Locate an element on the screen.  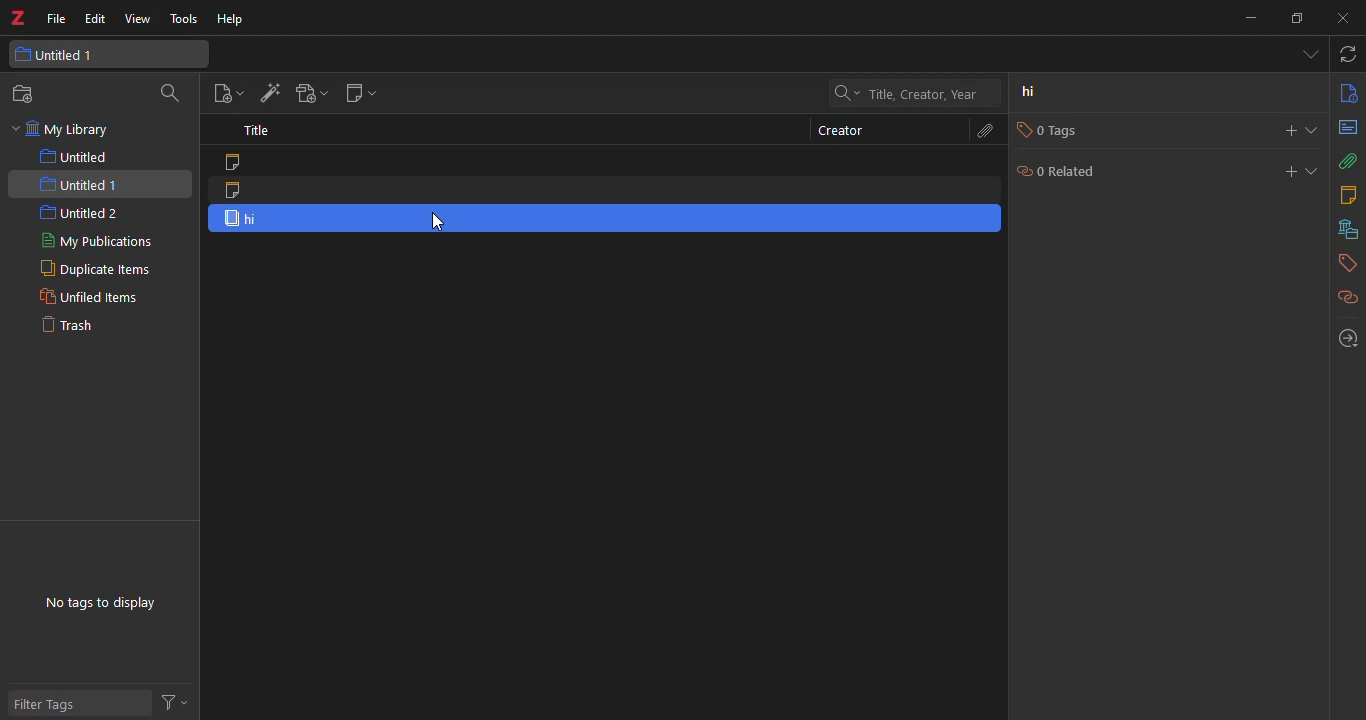
unfiled items is located at coordinates (87, 297).